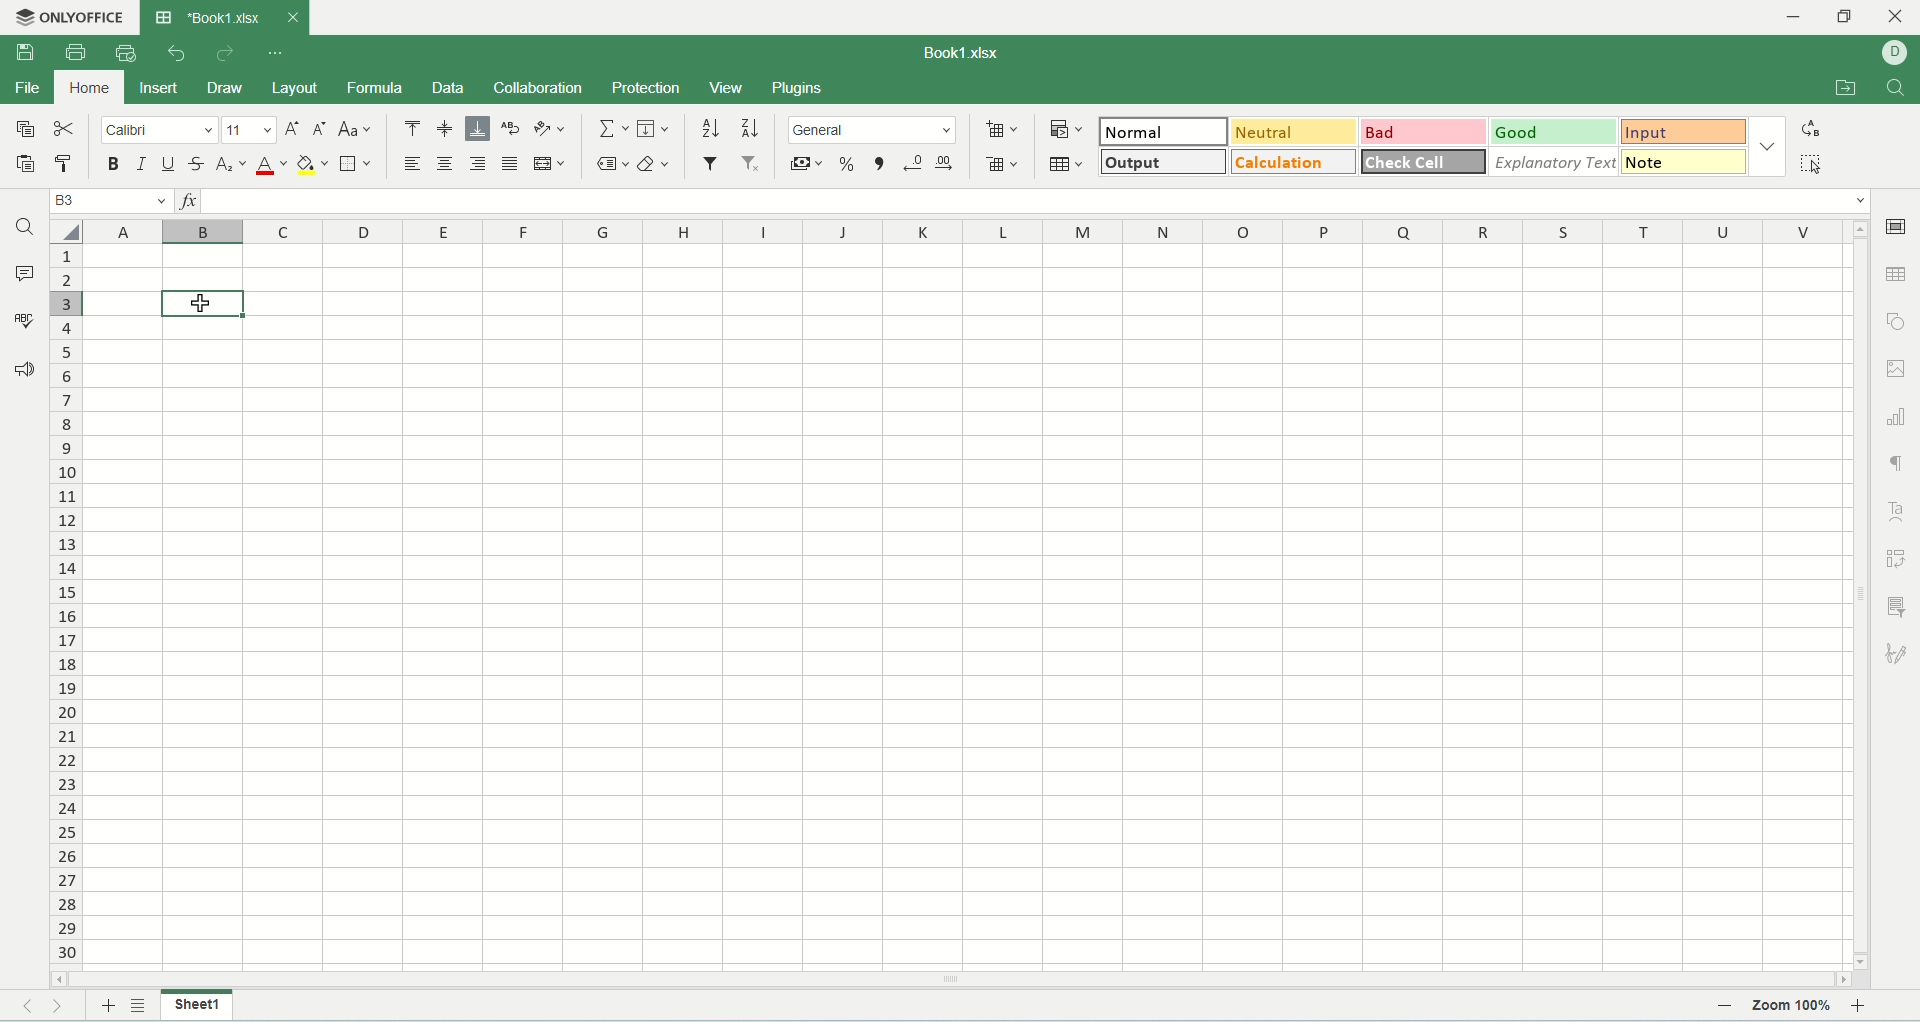 Image resolution: width=1920 pixels, height=1022 pixels. I want to click on comma style, so click(883, 164).